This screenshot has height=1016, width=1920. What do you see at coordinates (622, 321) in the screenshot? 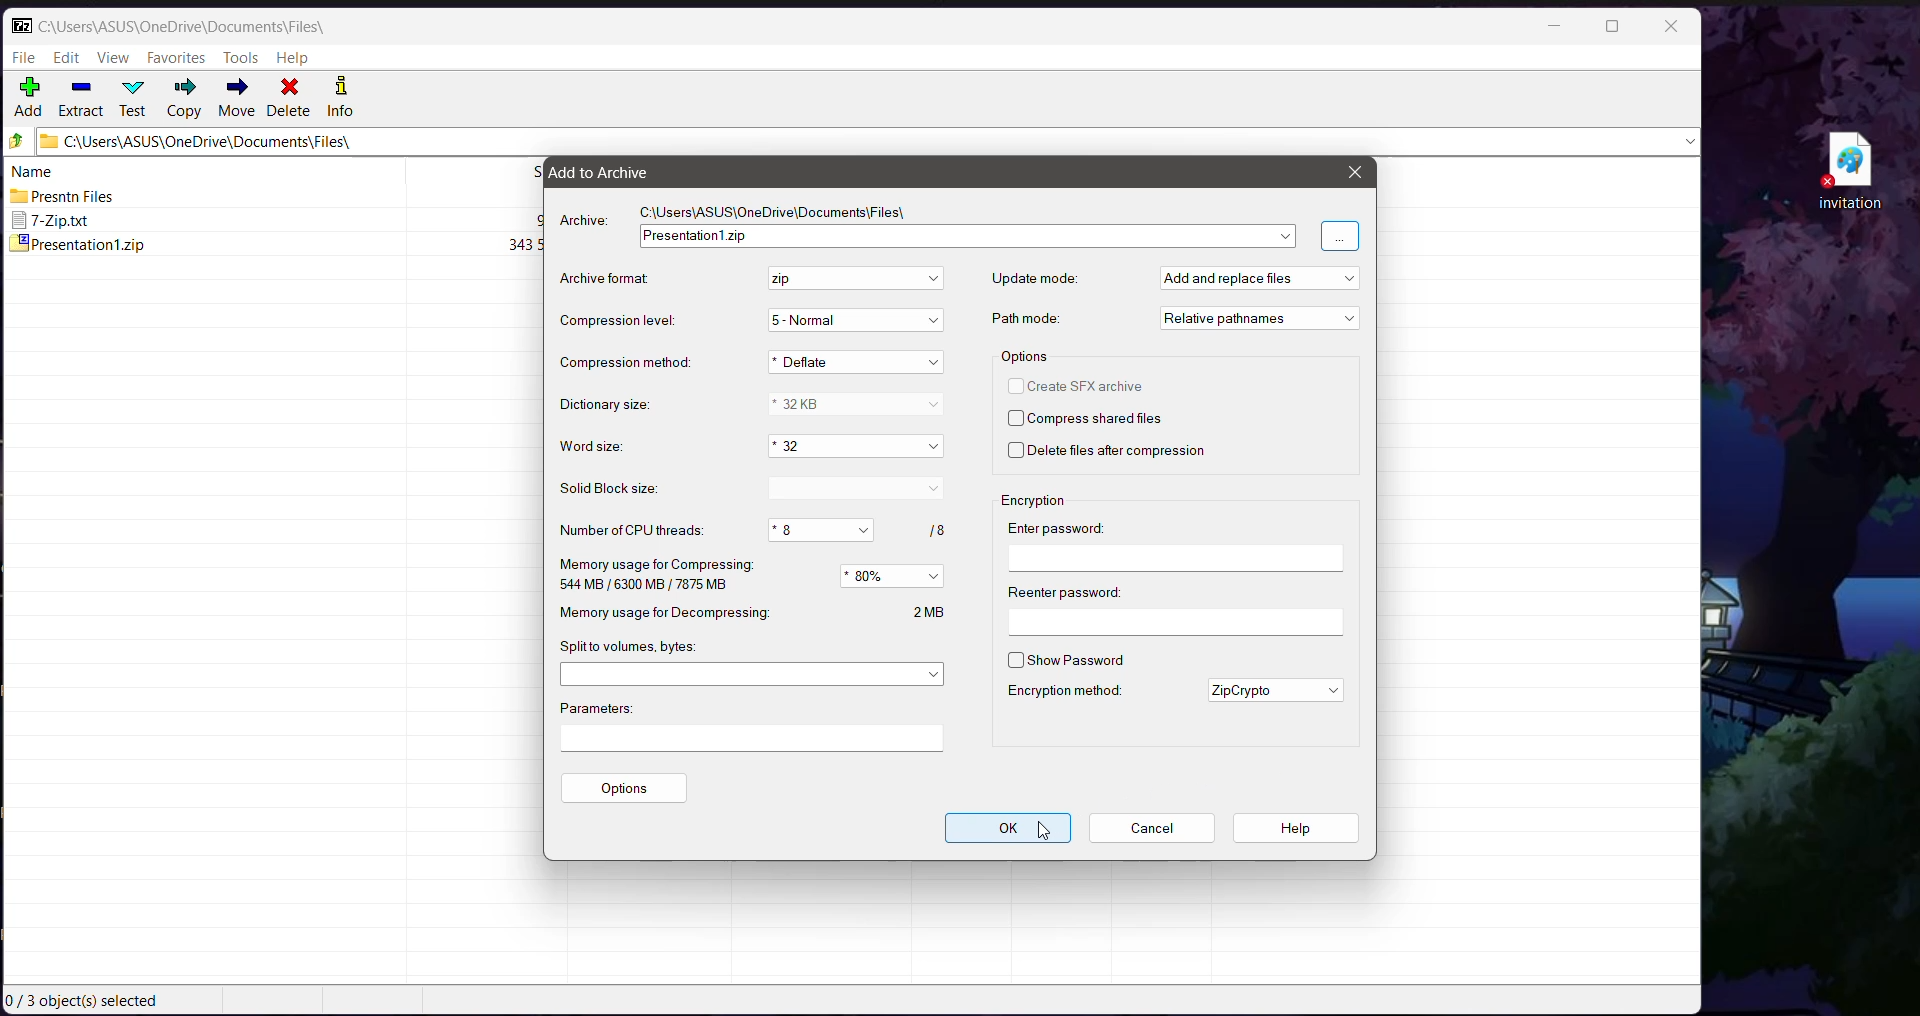
I see `Compression Level` at bounding box center [622, 321].